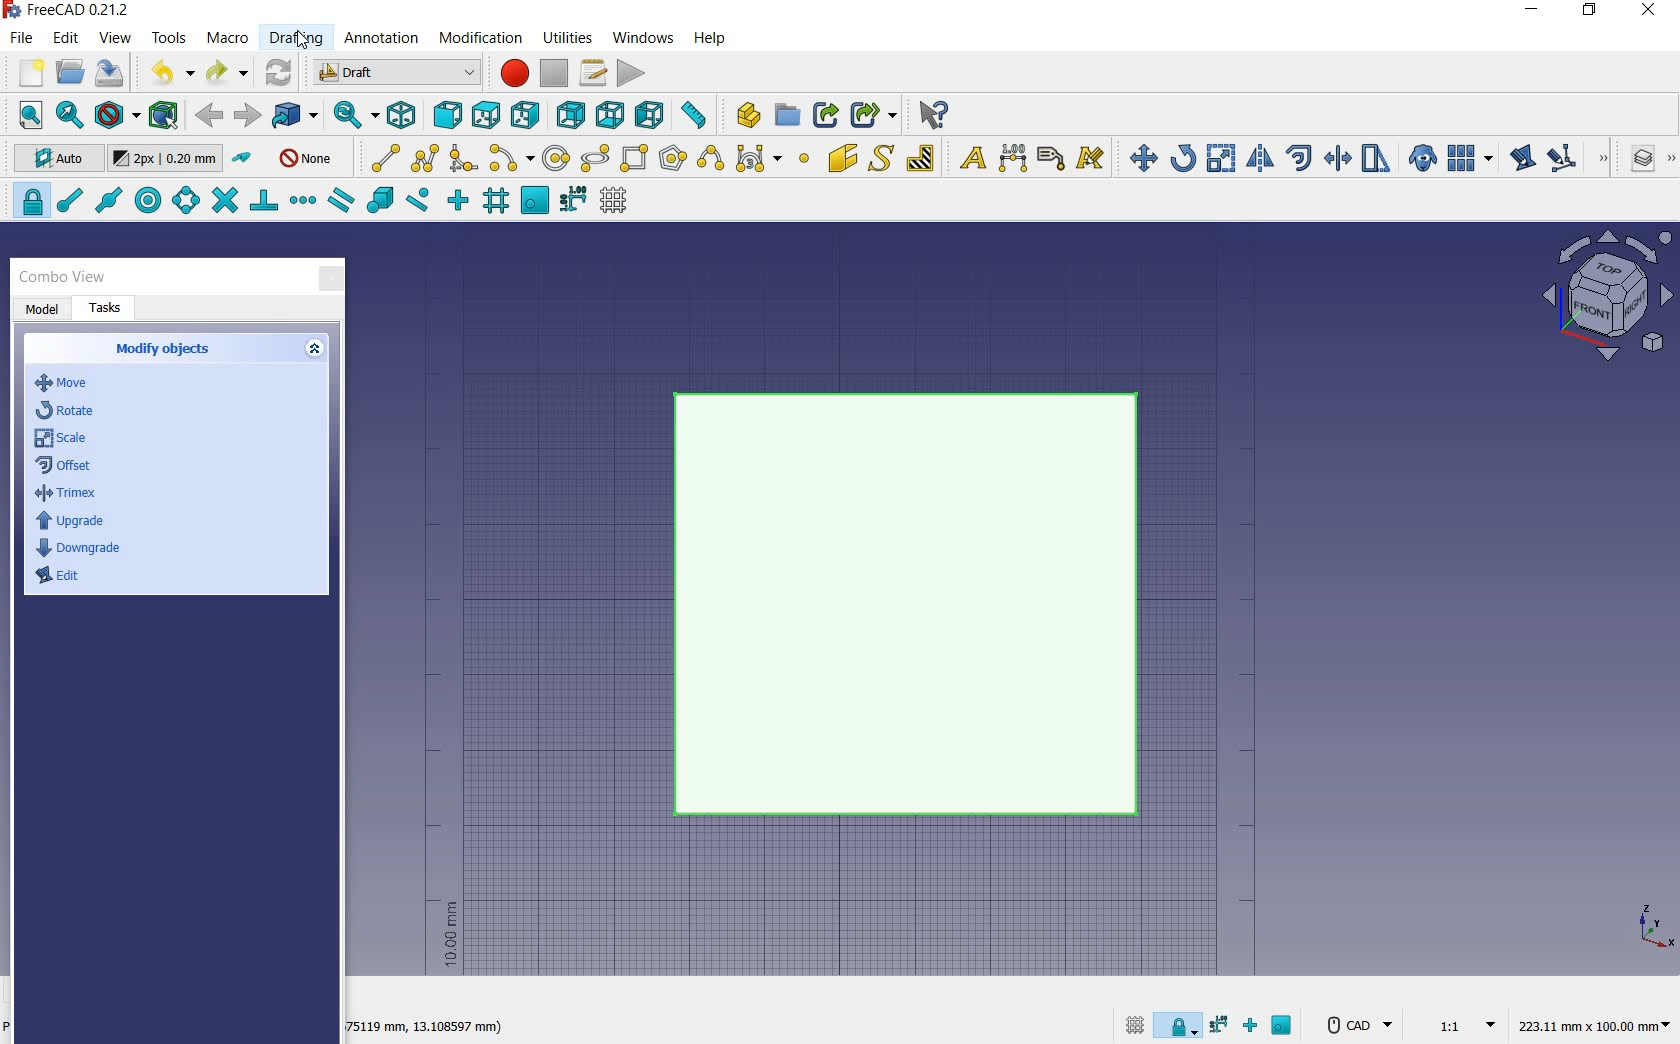 This screenshot has width=1680, height=1044. Describe the element at coordinates (110, 73) in the screenshot. I see `save` at that location.